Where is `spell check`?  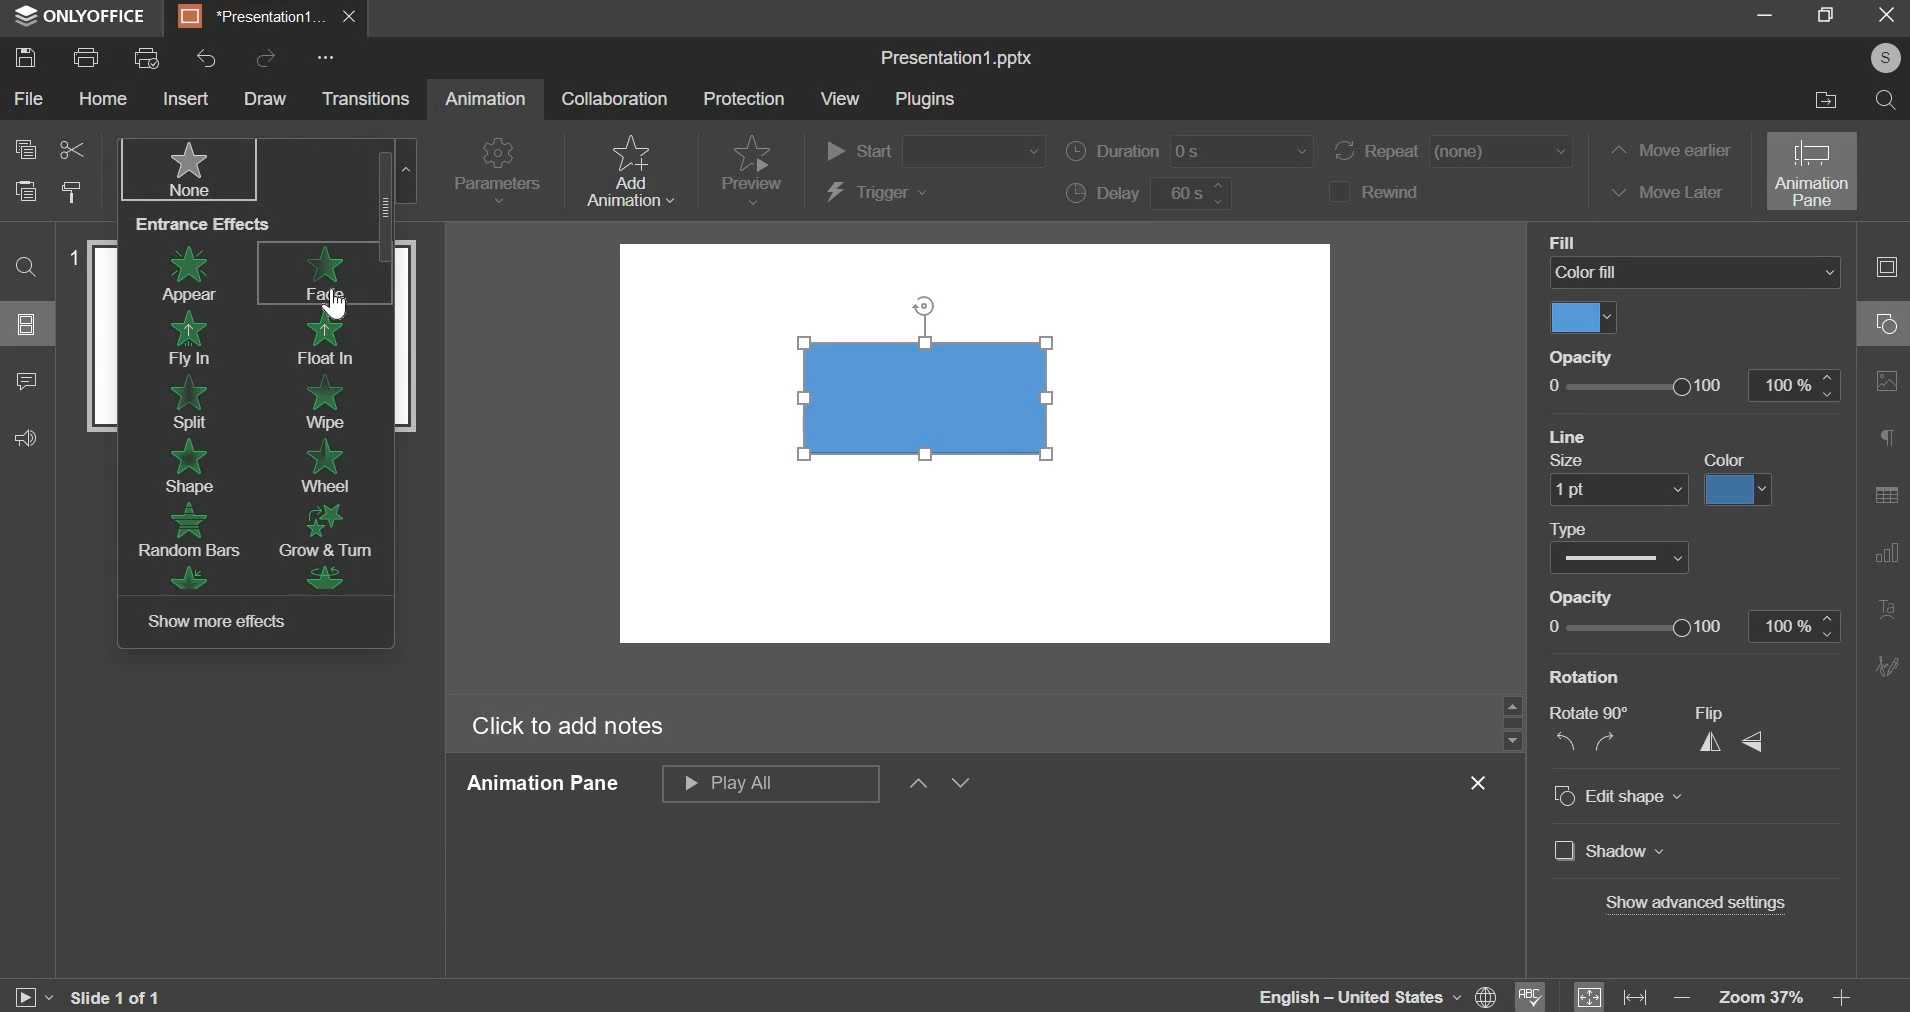 spell check is located at coordinates (1537, 993).